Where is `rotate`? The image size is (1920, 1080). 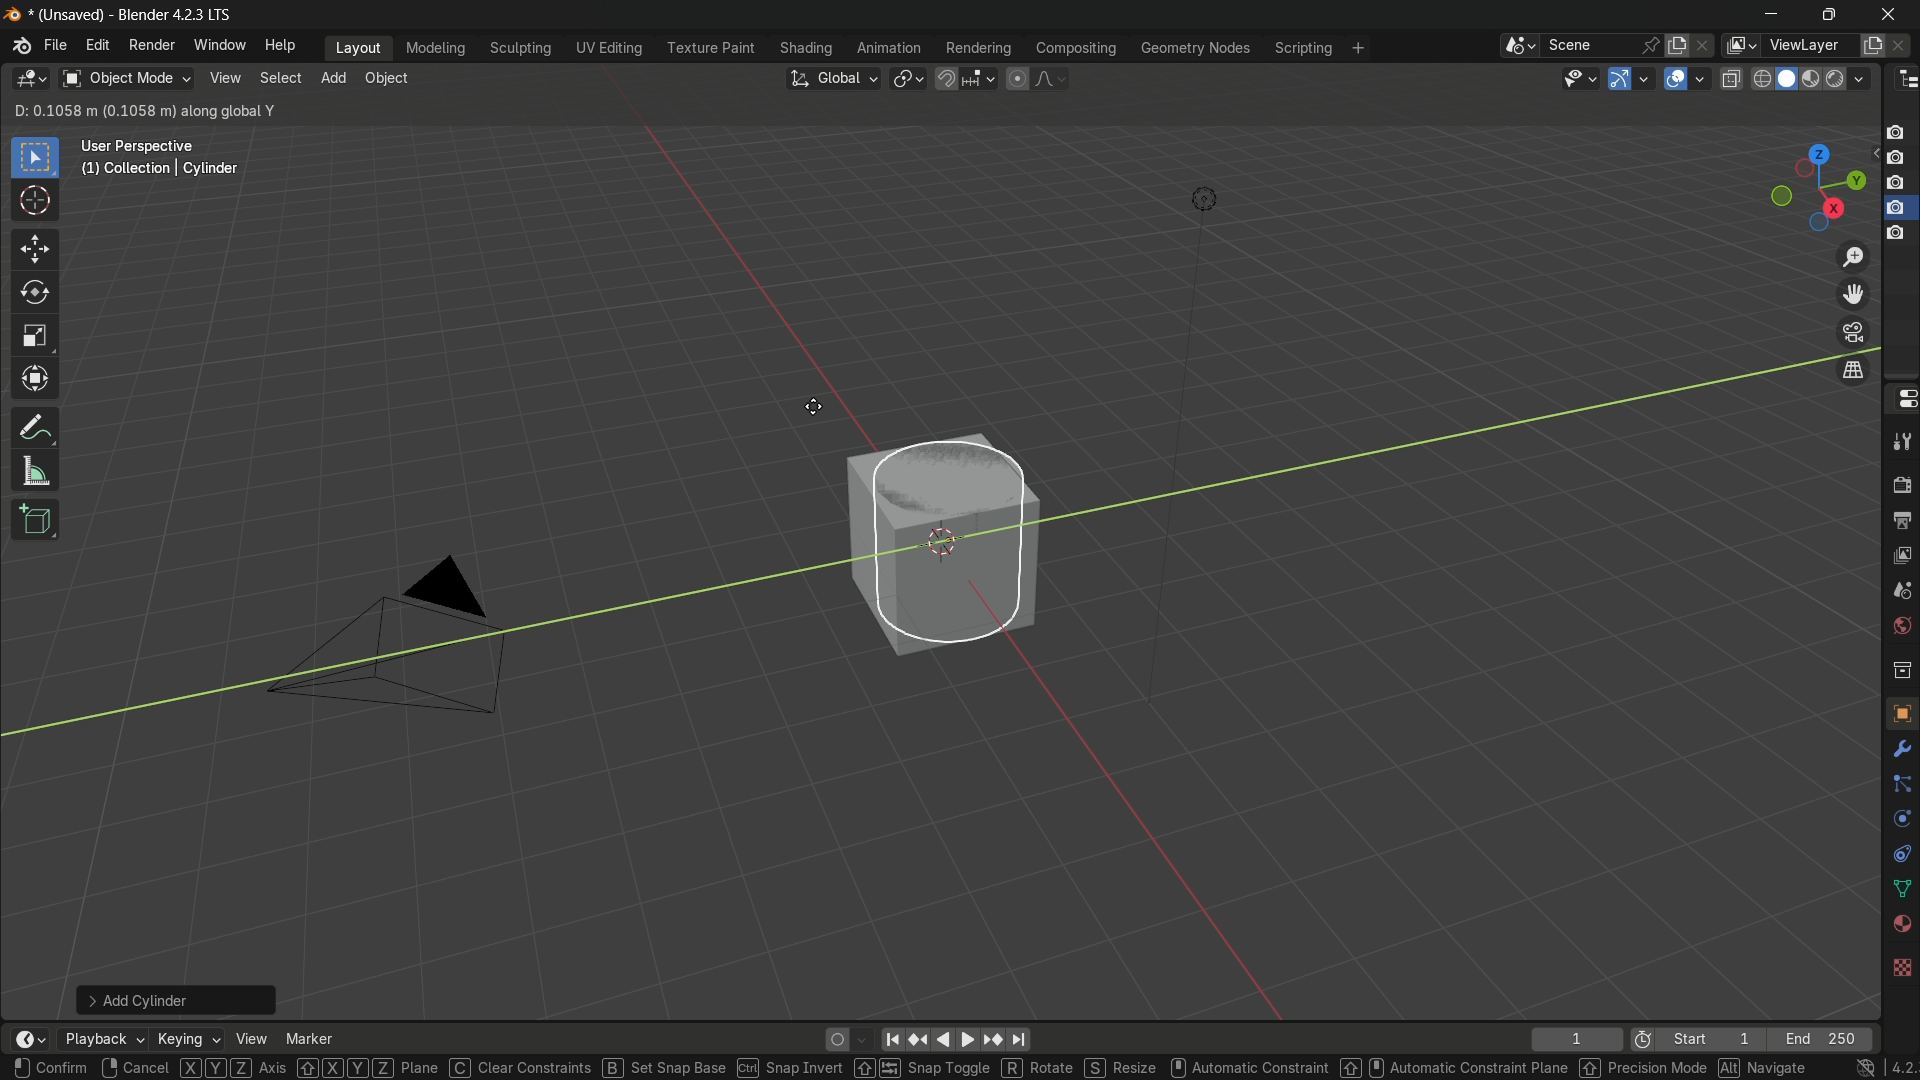
rotate is located at coordinates (1035, 1068).